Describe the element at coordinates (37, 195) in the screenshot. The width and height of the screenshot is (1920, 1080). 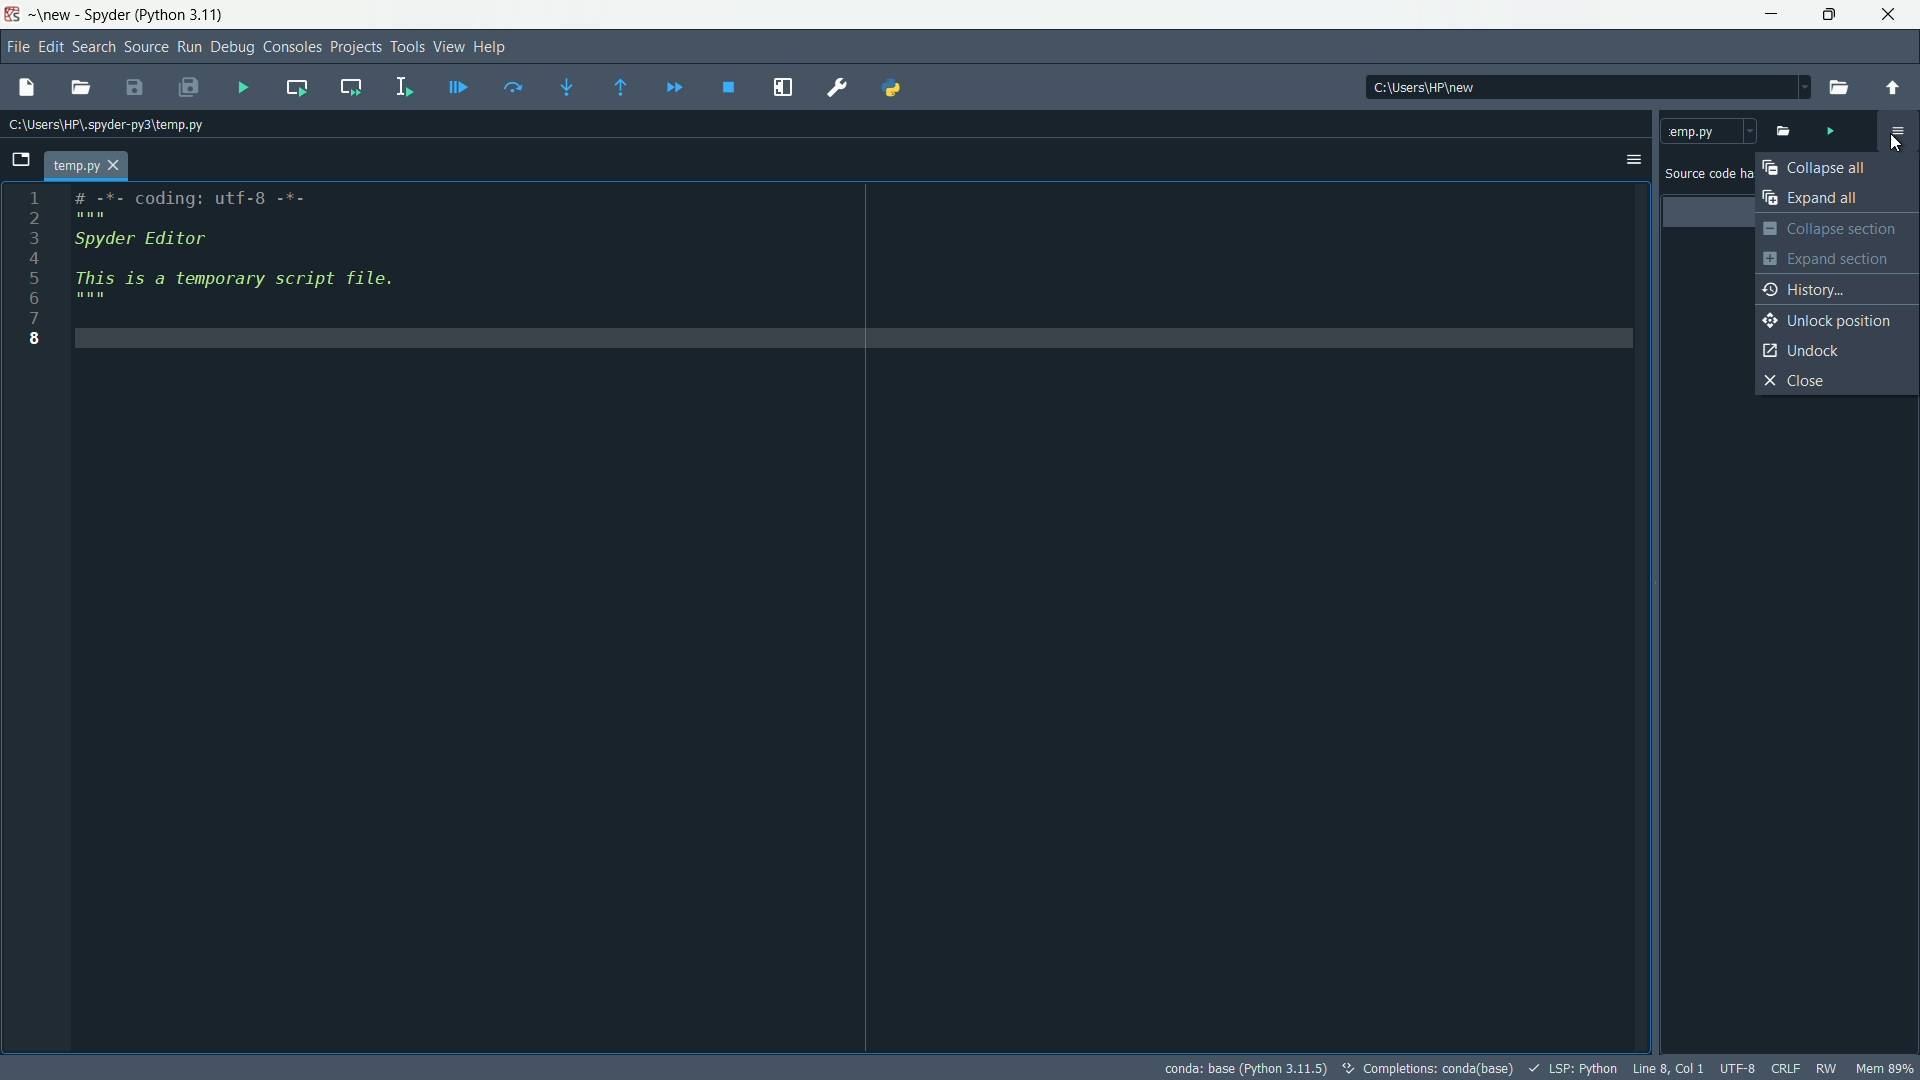
I see `1` at that location.